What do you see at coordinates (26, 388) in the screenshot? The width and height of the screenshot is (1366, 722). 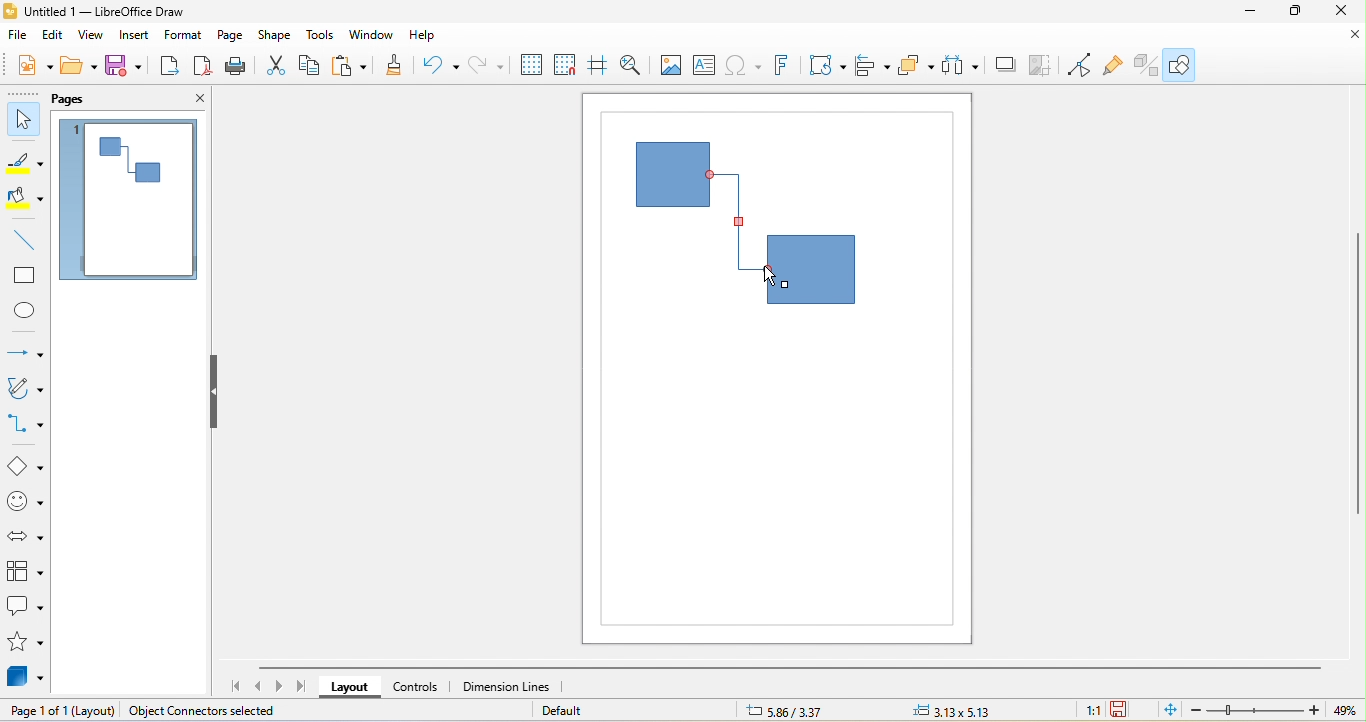 I see `curves and polygon` at bounding box center [26, 388].